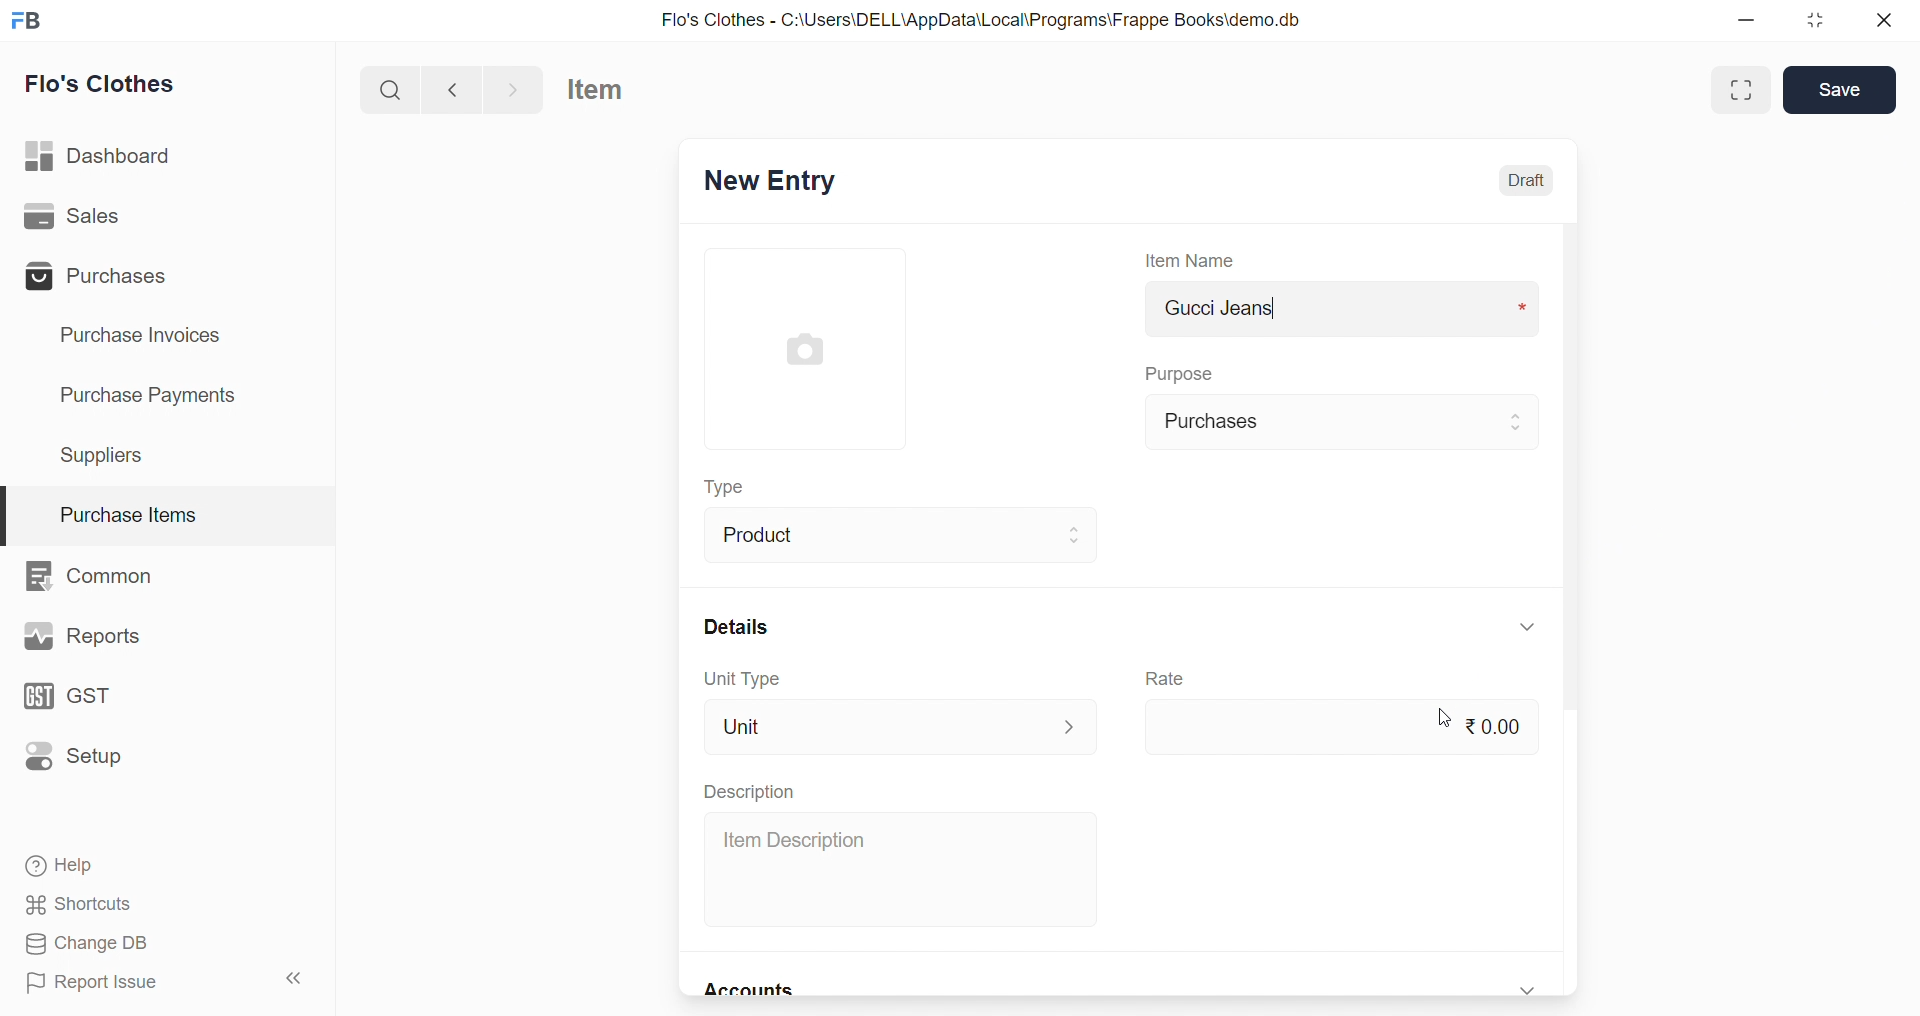 The height and width of the screenshot is (1016, 1920). I want to click on logo, so click(26, 21).